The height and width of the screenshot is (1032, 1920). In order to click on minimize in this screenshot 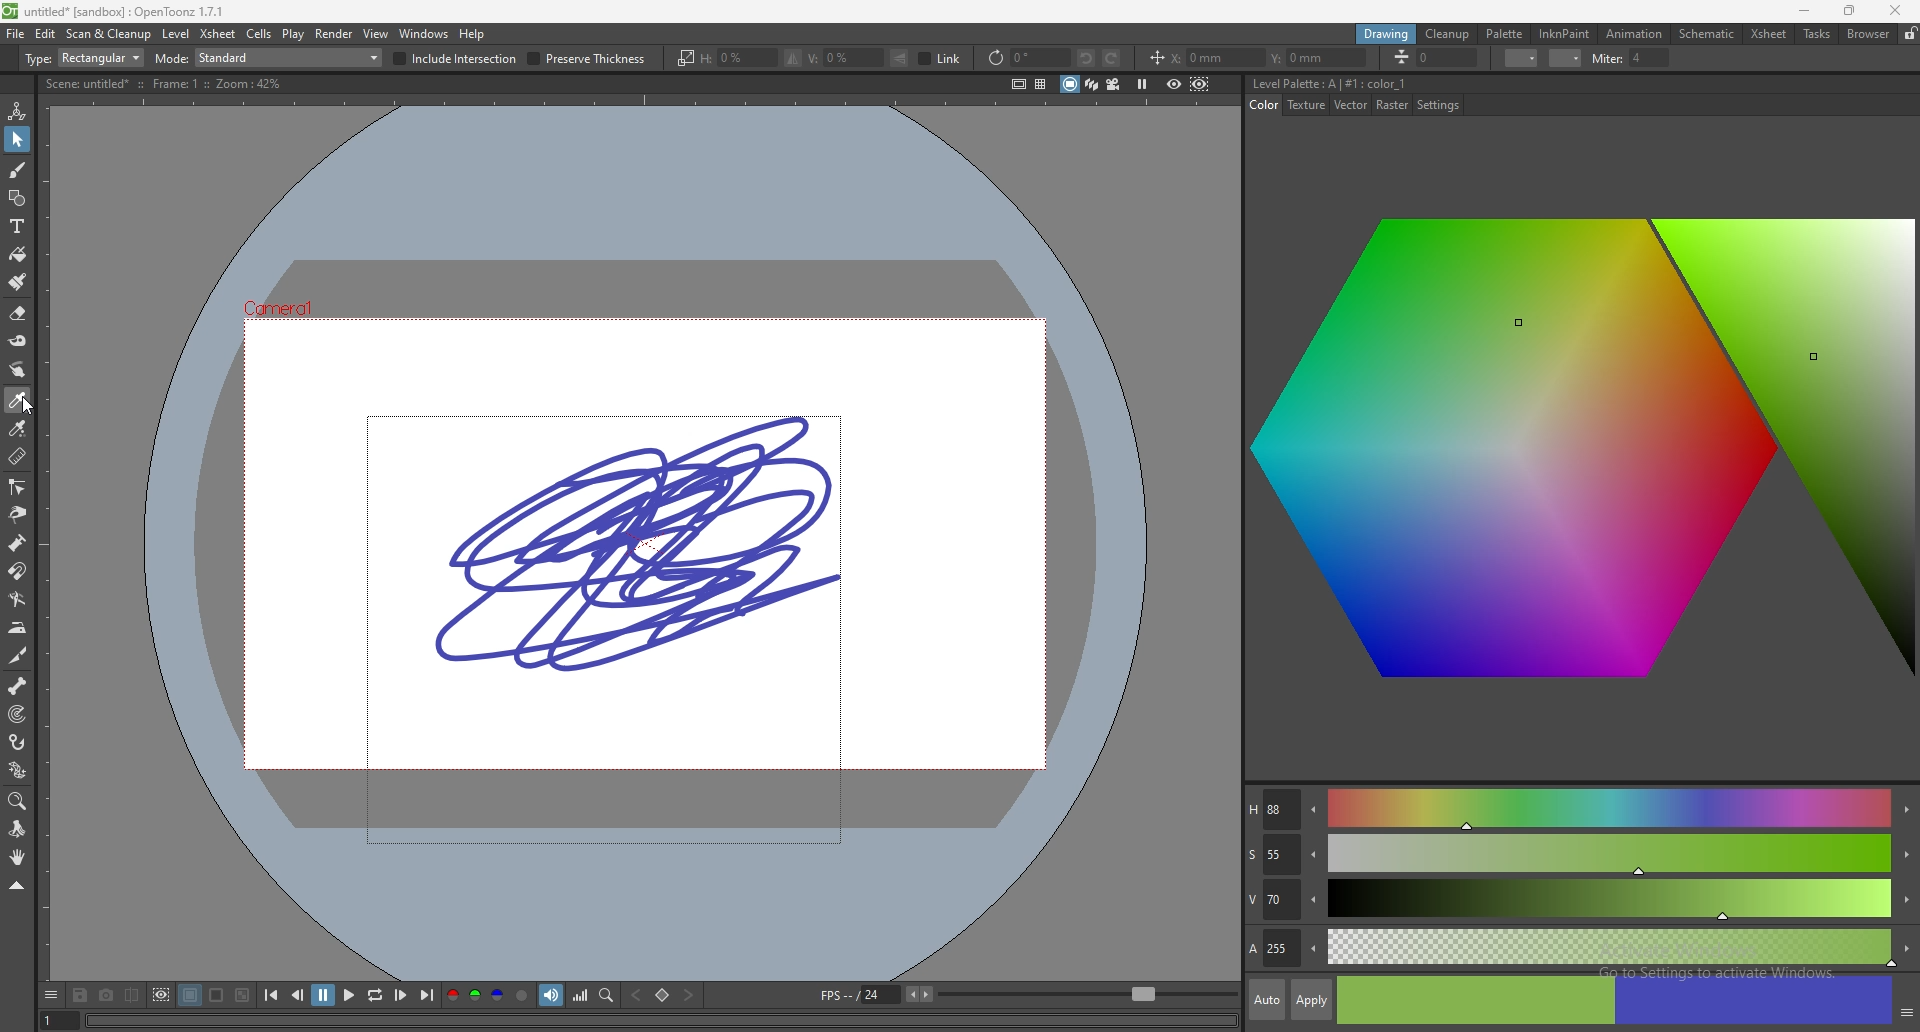, I will do `click(1803, 9)`.